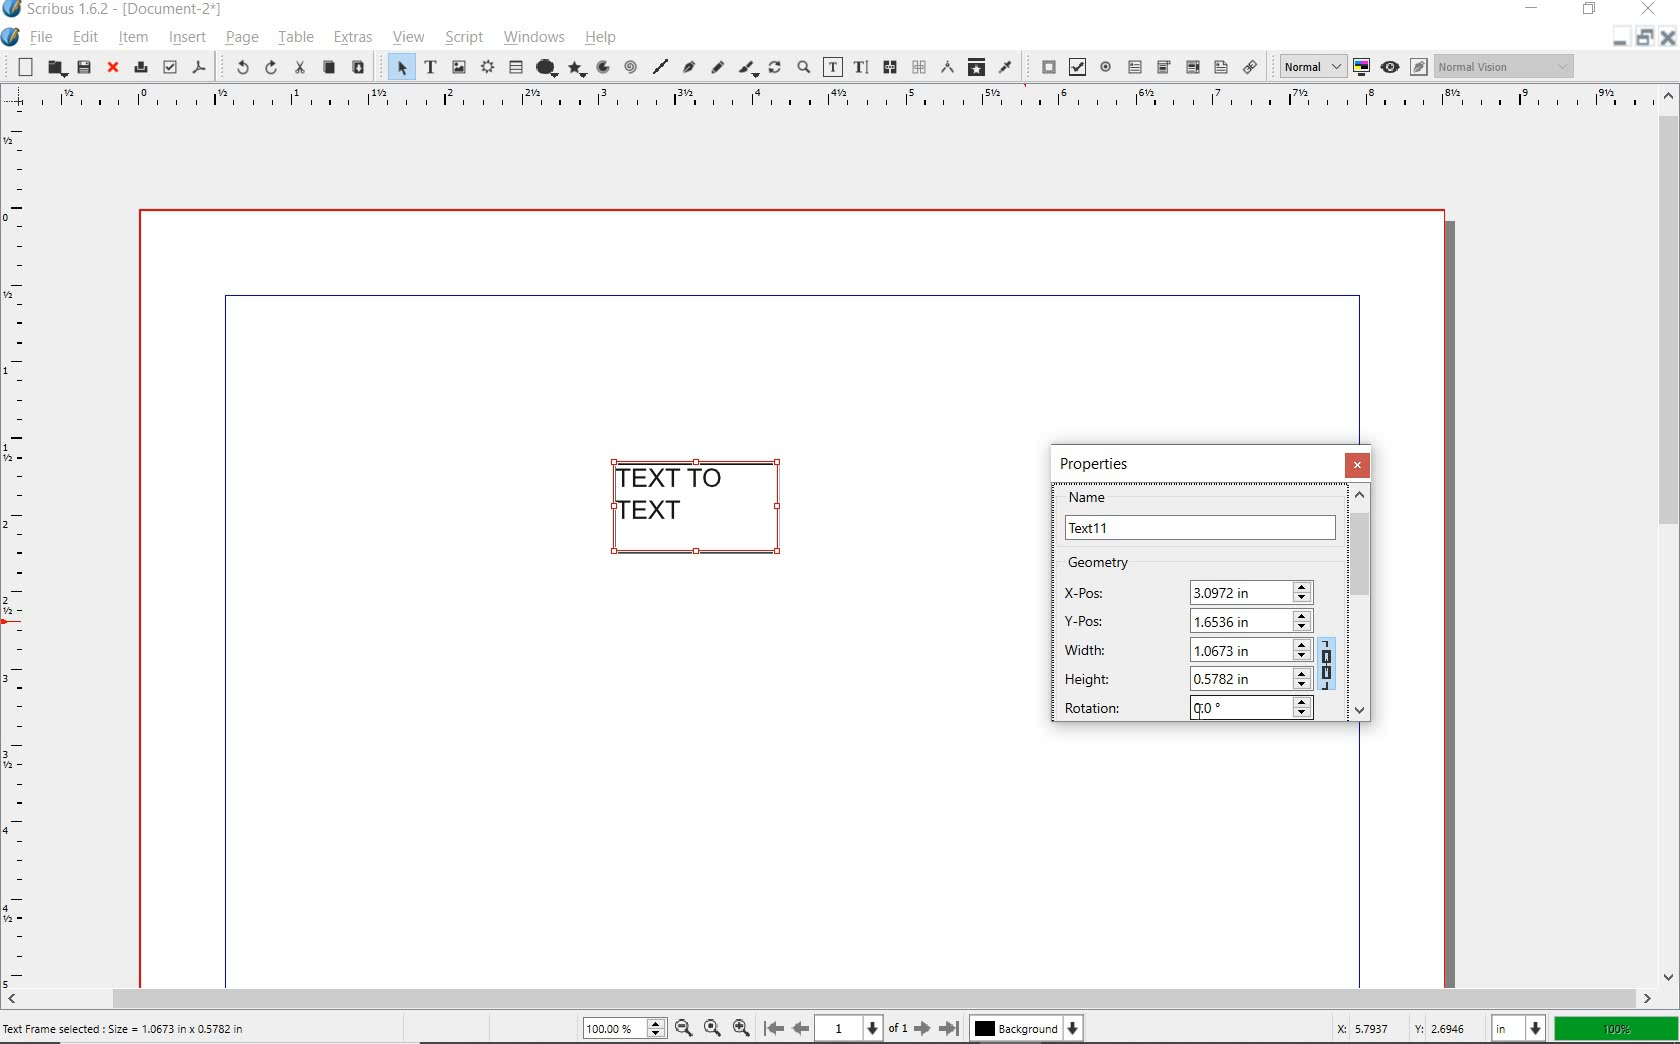  What do you see at coordinates (1201, 515) in the screenshot?
I see `NAME` at bounding box center [1201, 515].